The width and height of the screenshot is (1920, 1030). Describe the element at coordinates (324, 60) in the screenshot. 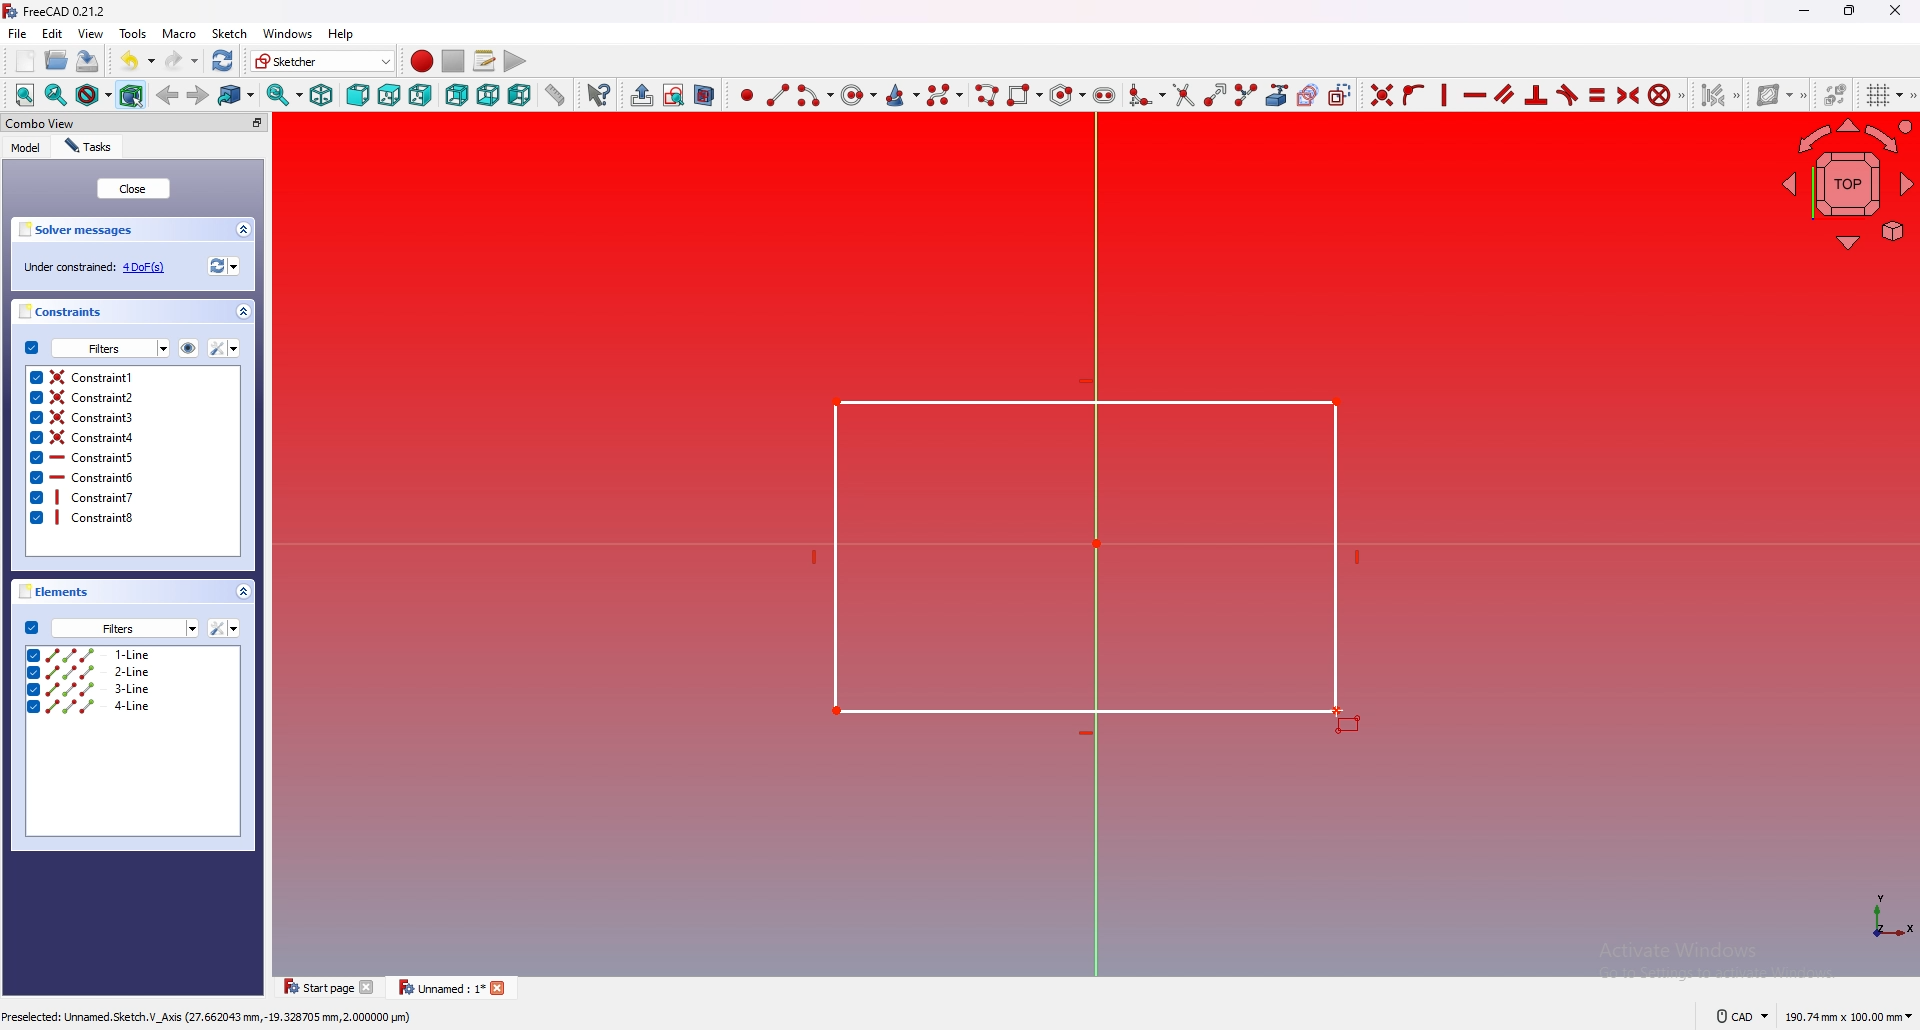

I see `switch workbench` at that location.